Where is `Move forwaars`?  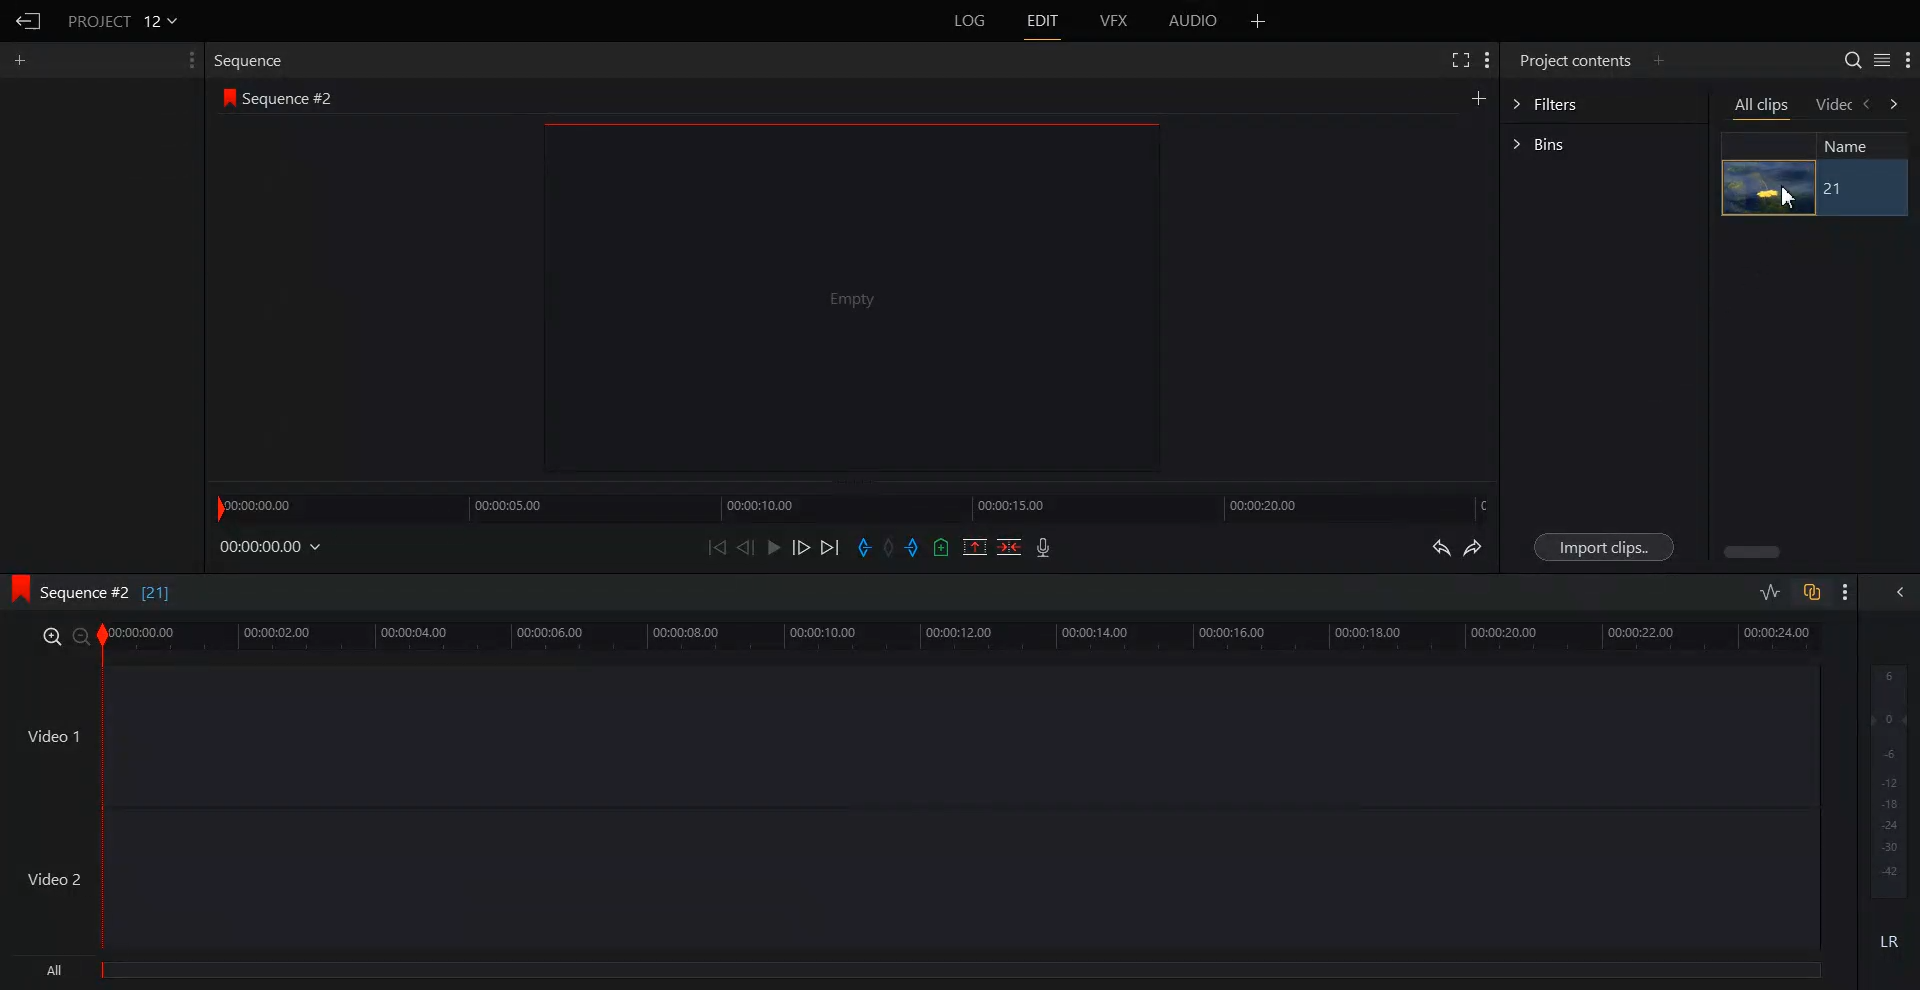 Move forwaars is located at coordinates (1894, 104).